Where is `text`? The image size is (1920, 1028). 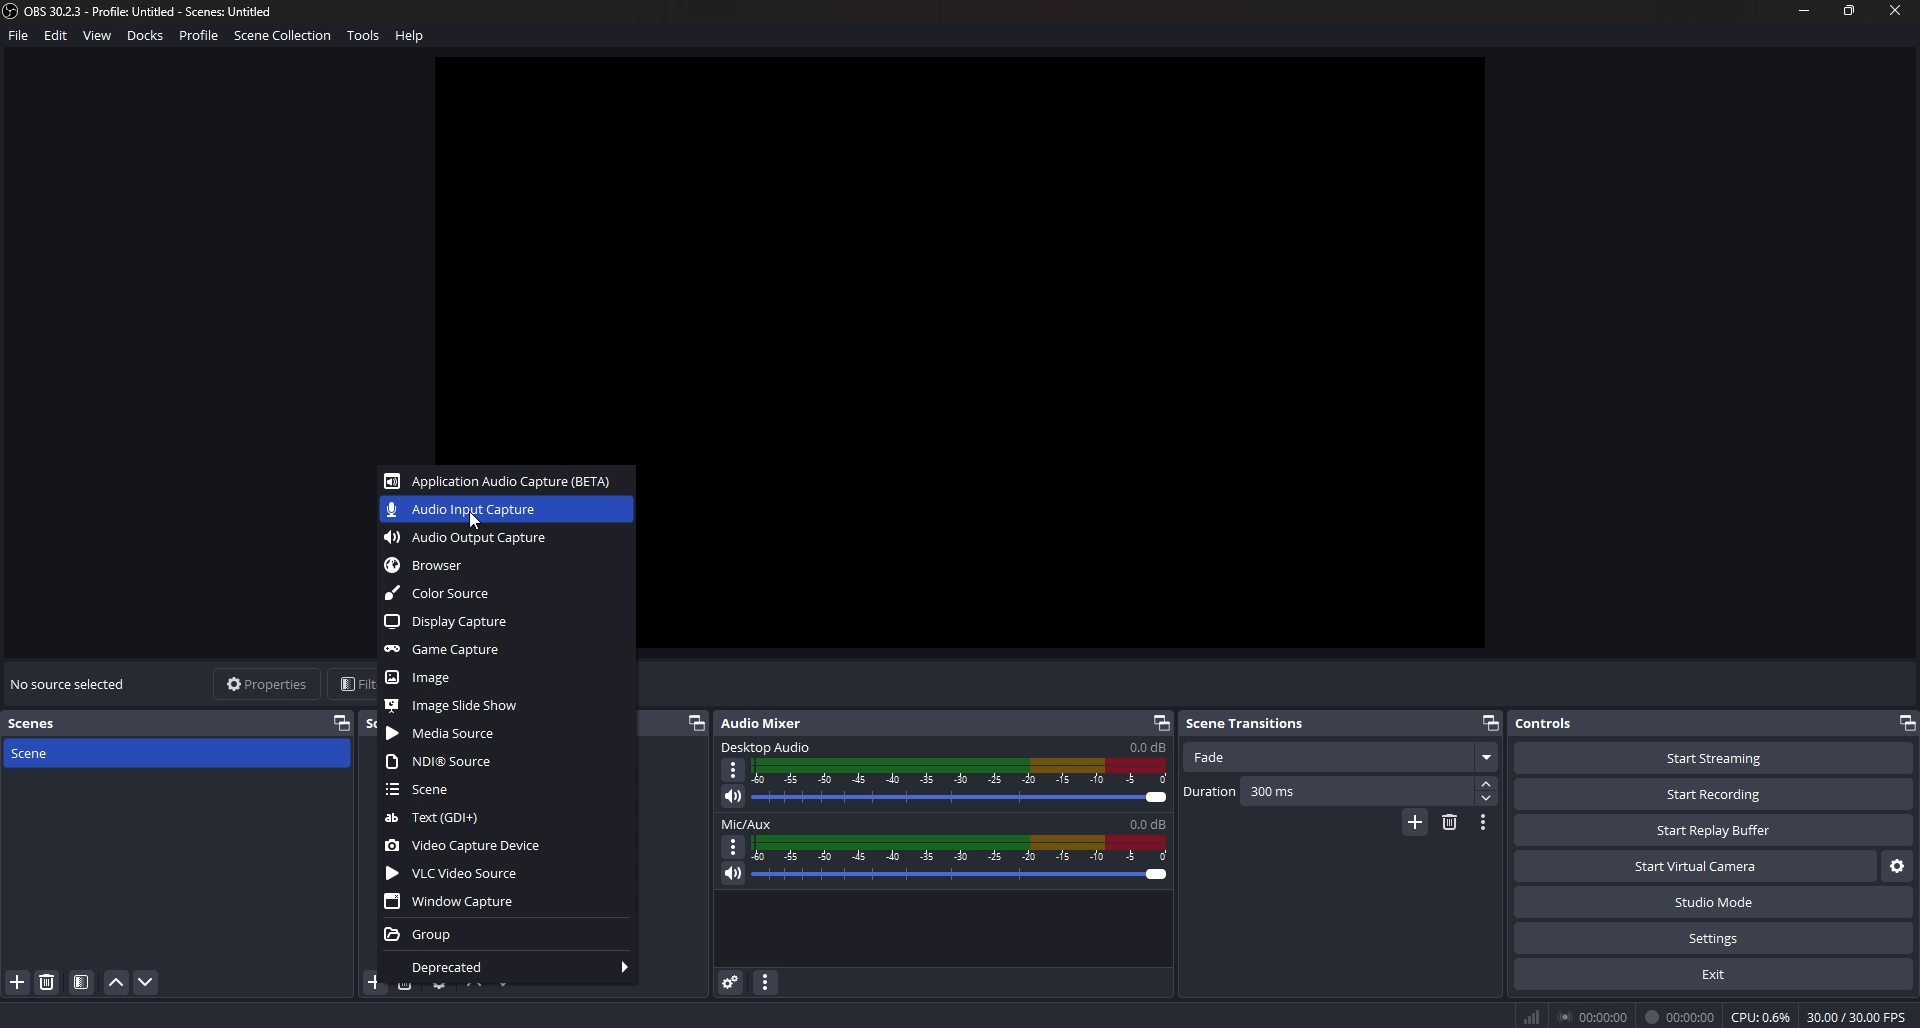
text is located at coordinates (507, 818).